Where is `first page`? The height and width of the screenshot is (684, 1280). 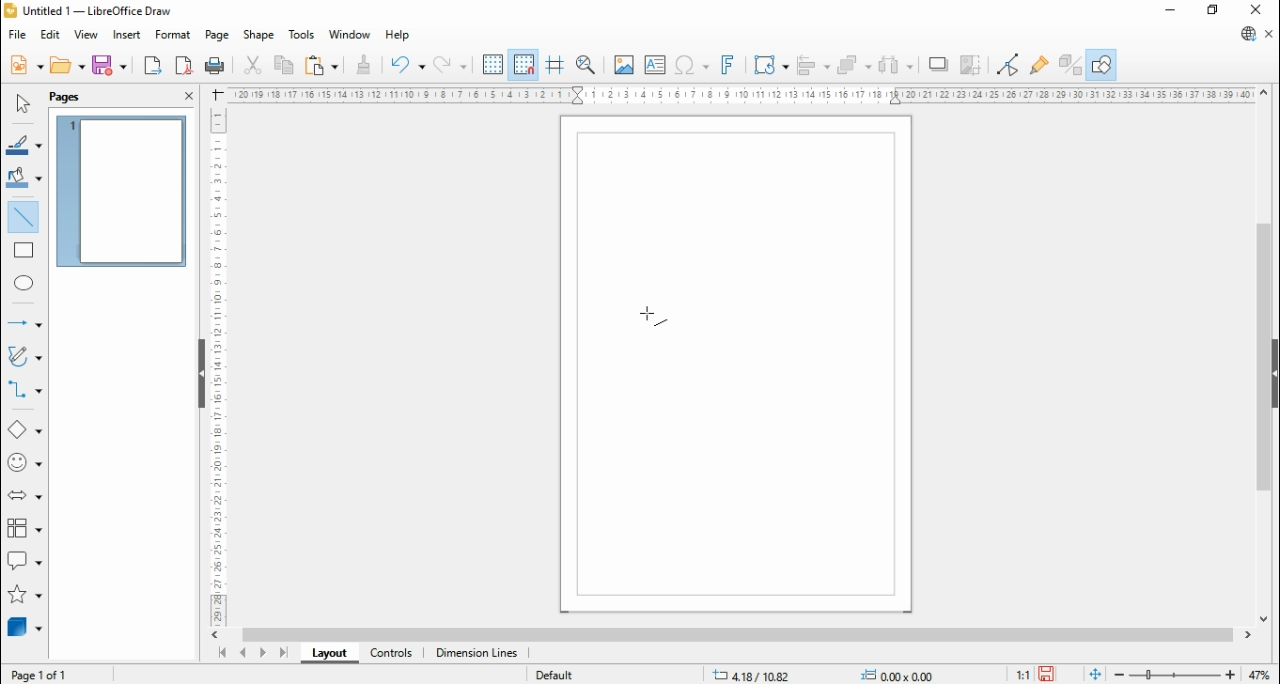
first page is located at coordinates (220, 653).